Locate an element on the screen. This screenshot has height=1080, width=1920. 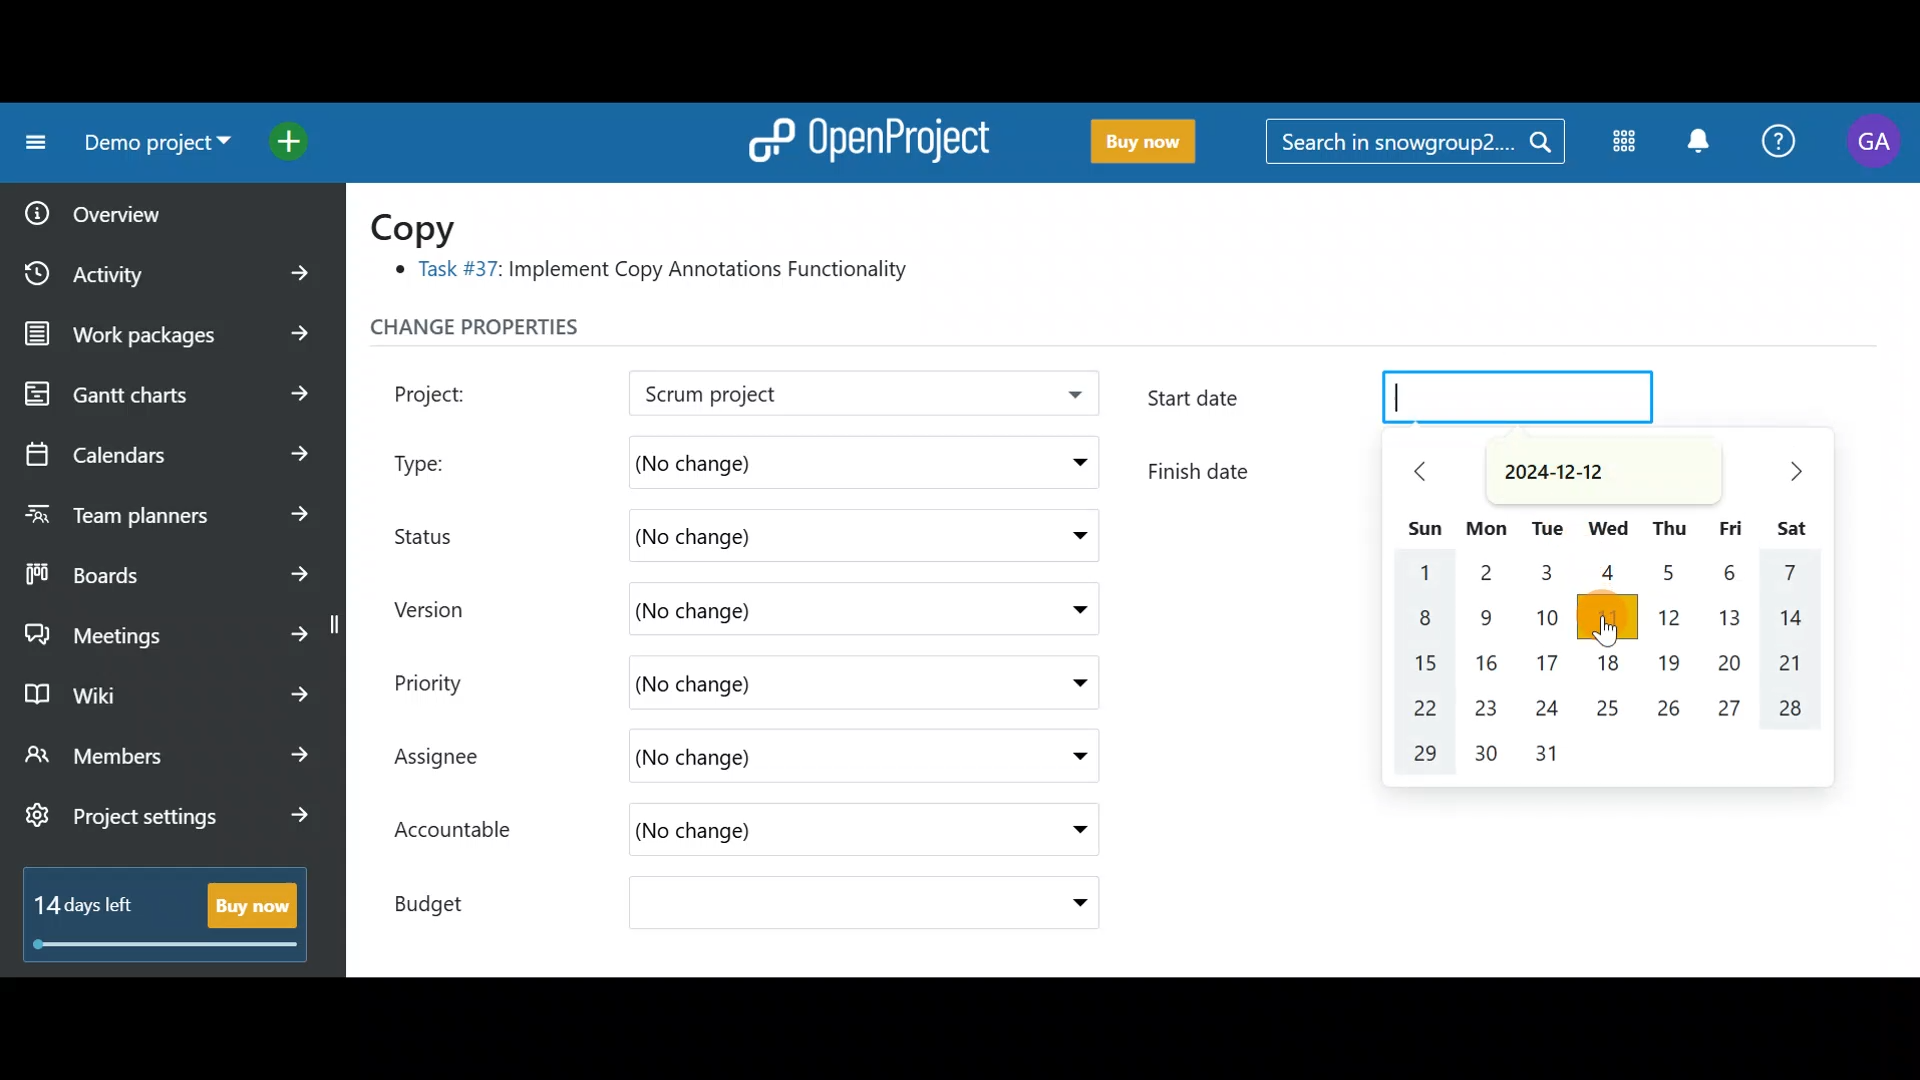
Status is located at coordinates (440, 533).